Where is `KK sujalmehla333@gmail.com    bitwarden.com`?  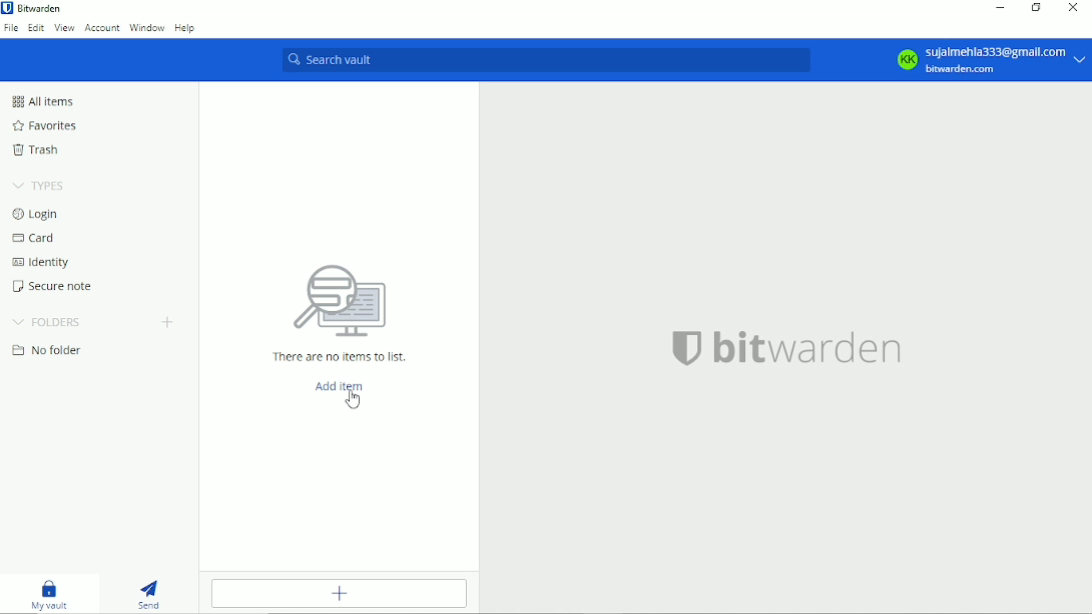
KK sujalmehla333@gmail.com    bitwarden.com is located at coordinates (989, 60).